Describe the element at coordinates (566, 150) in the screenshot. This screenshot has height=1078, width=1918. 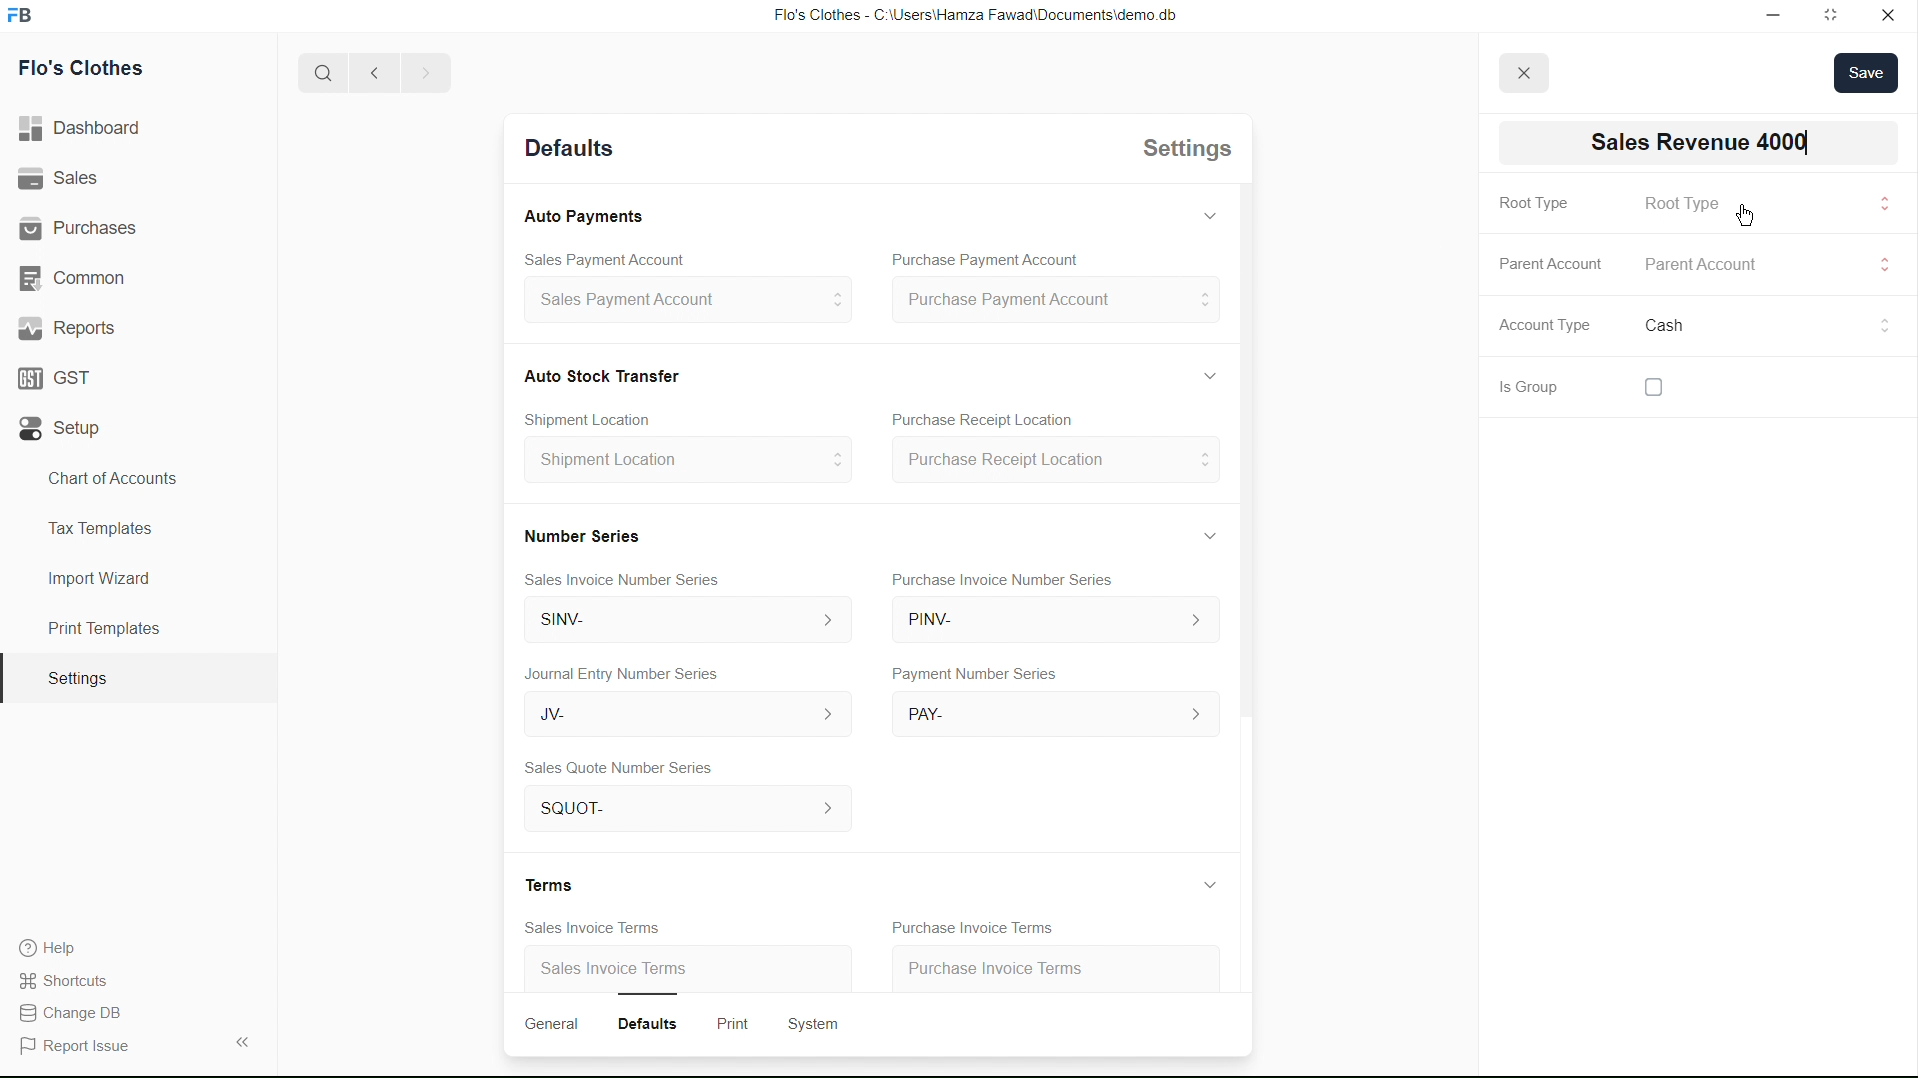
I see `Detaults` at that location.